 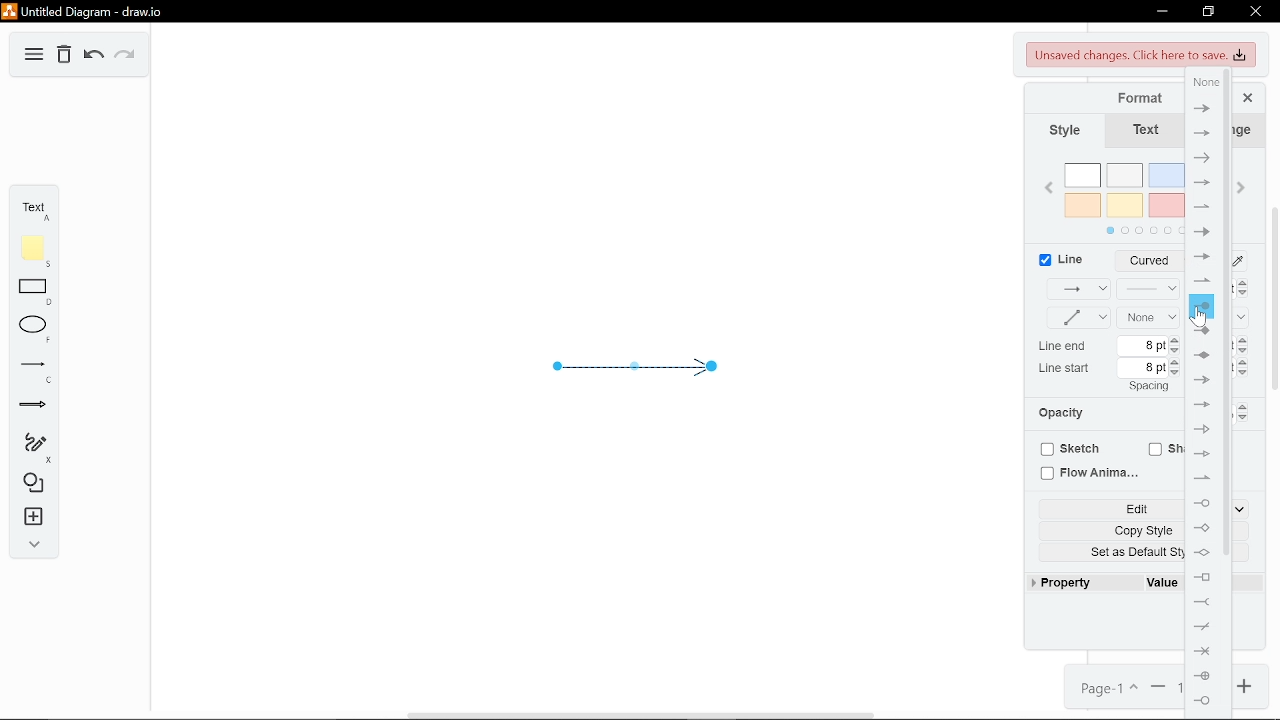 I want to click on Previous, so click(x=1050, y=186).